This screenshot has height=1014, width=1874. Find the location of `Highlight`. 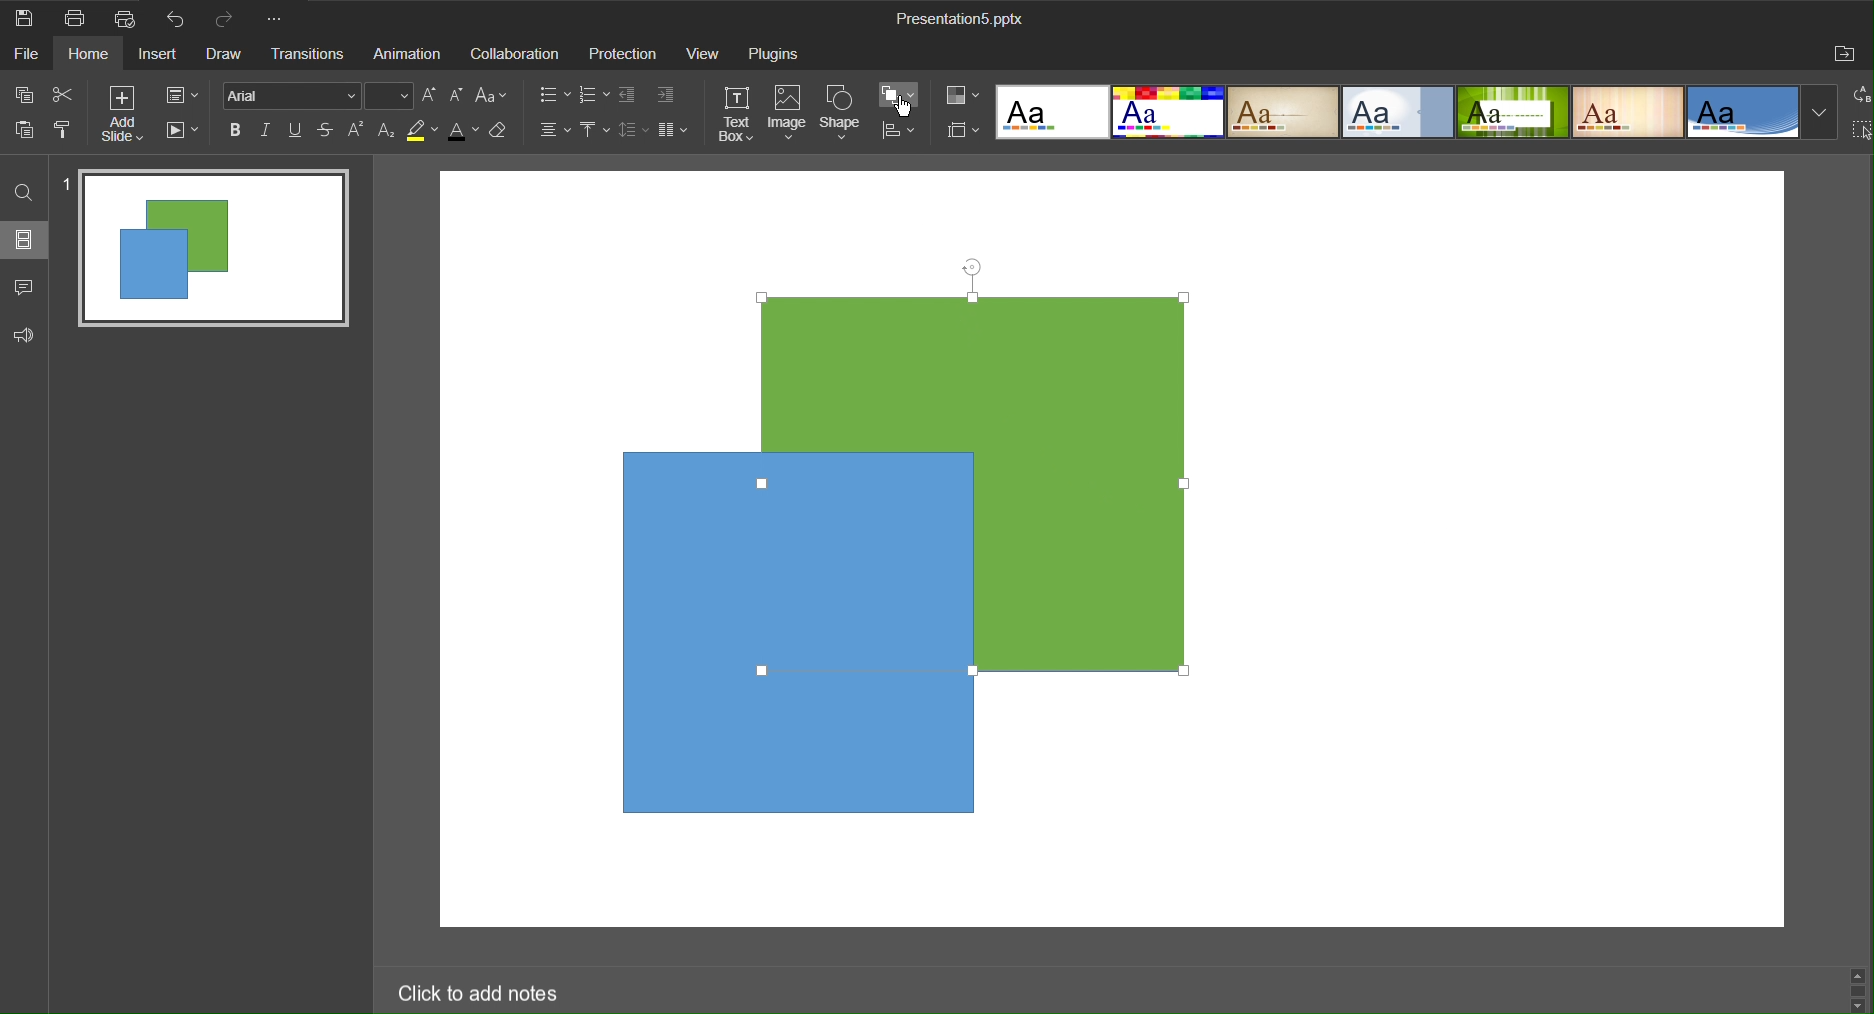

Highlight is located at coordinates (424, 133).